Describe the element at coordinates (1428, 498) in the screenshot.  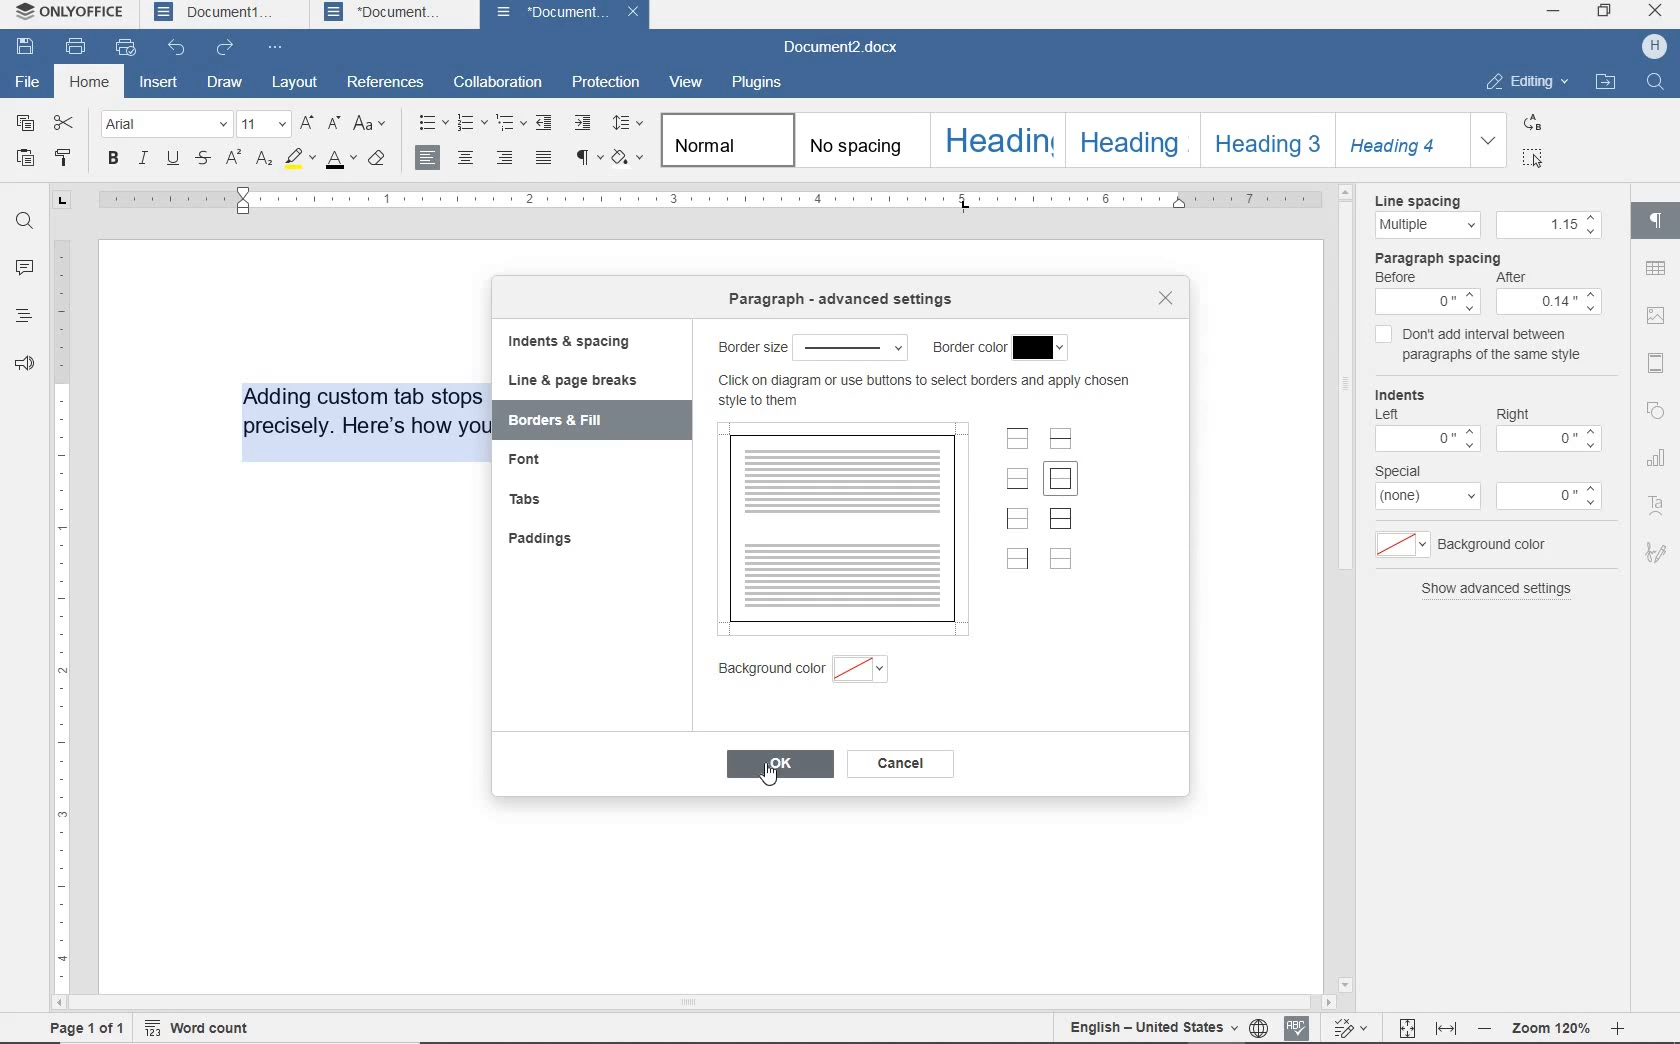
I see `menu` at that location.